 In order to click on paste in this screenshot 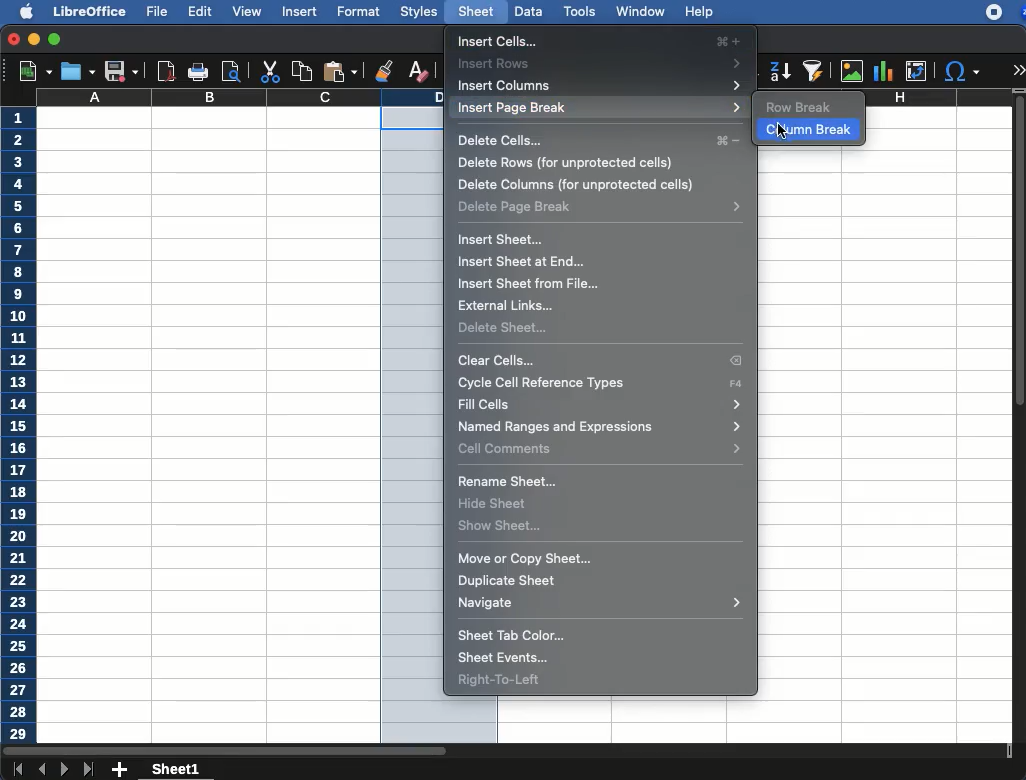, I will do `click(339, 72)`.